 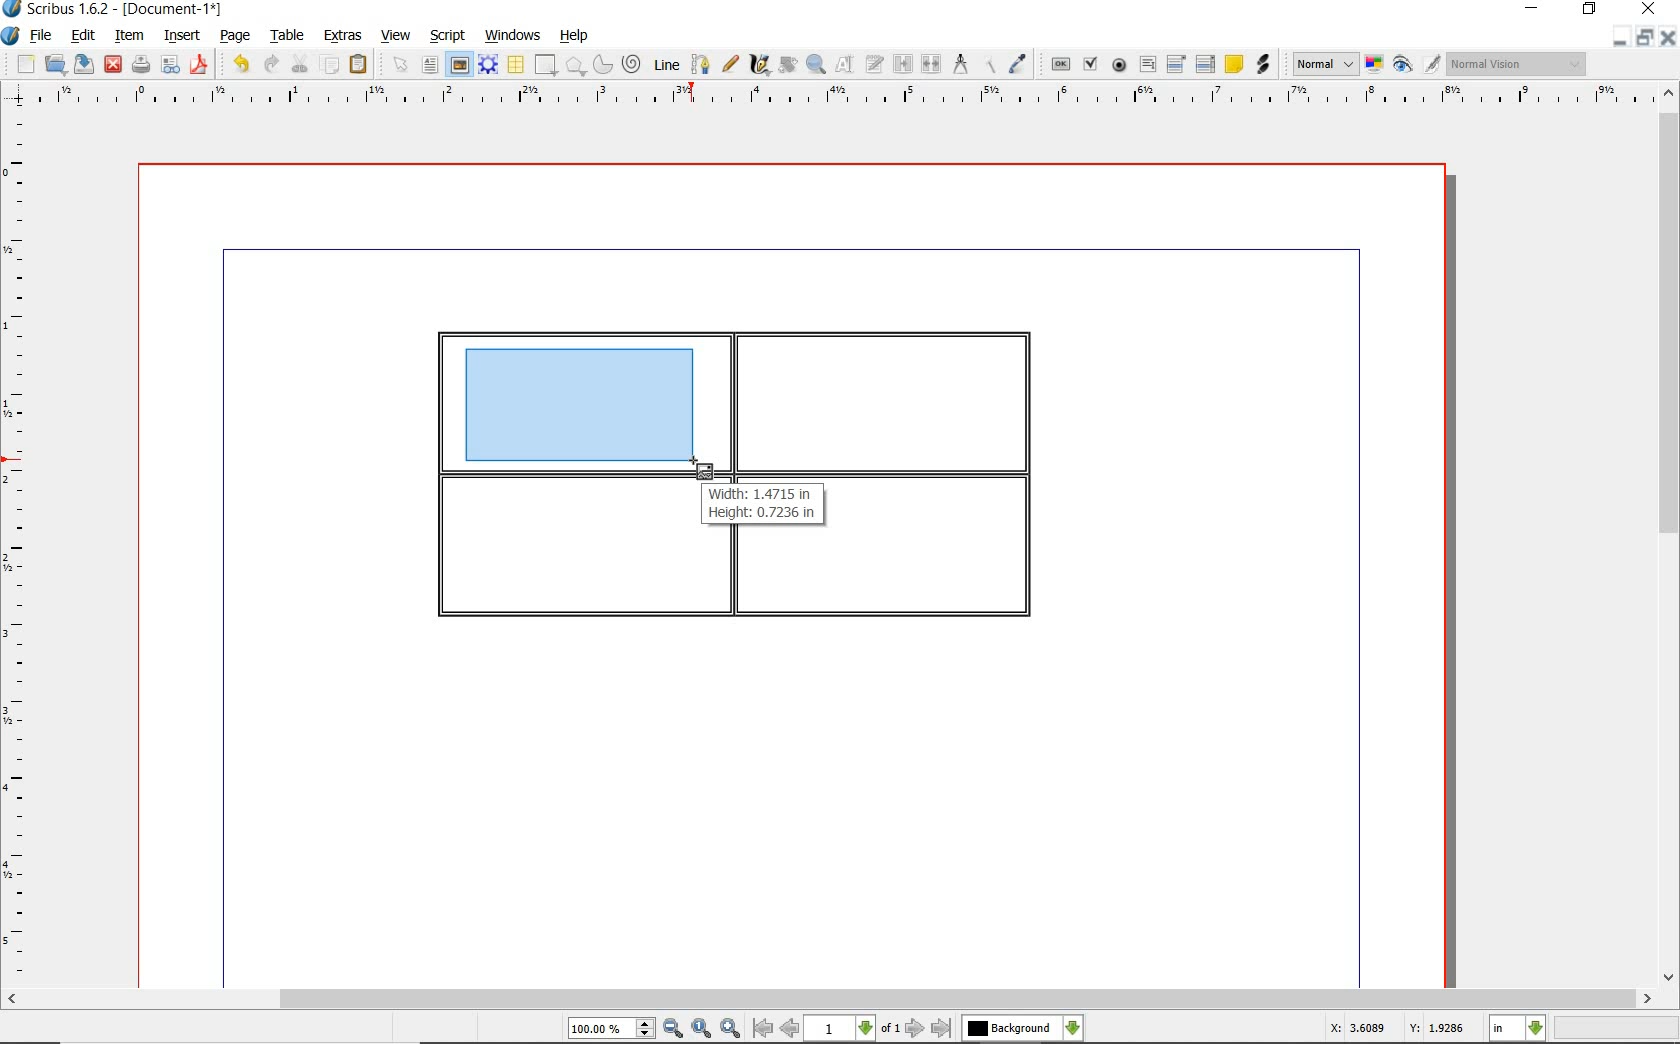 What do you see at coordinates (961, 64) in the screenshot?
I see `measurements` at bounding box center [961, 64].